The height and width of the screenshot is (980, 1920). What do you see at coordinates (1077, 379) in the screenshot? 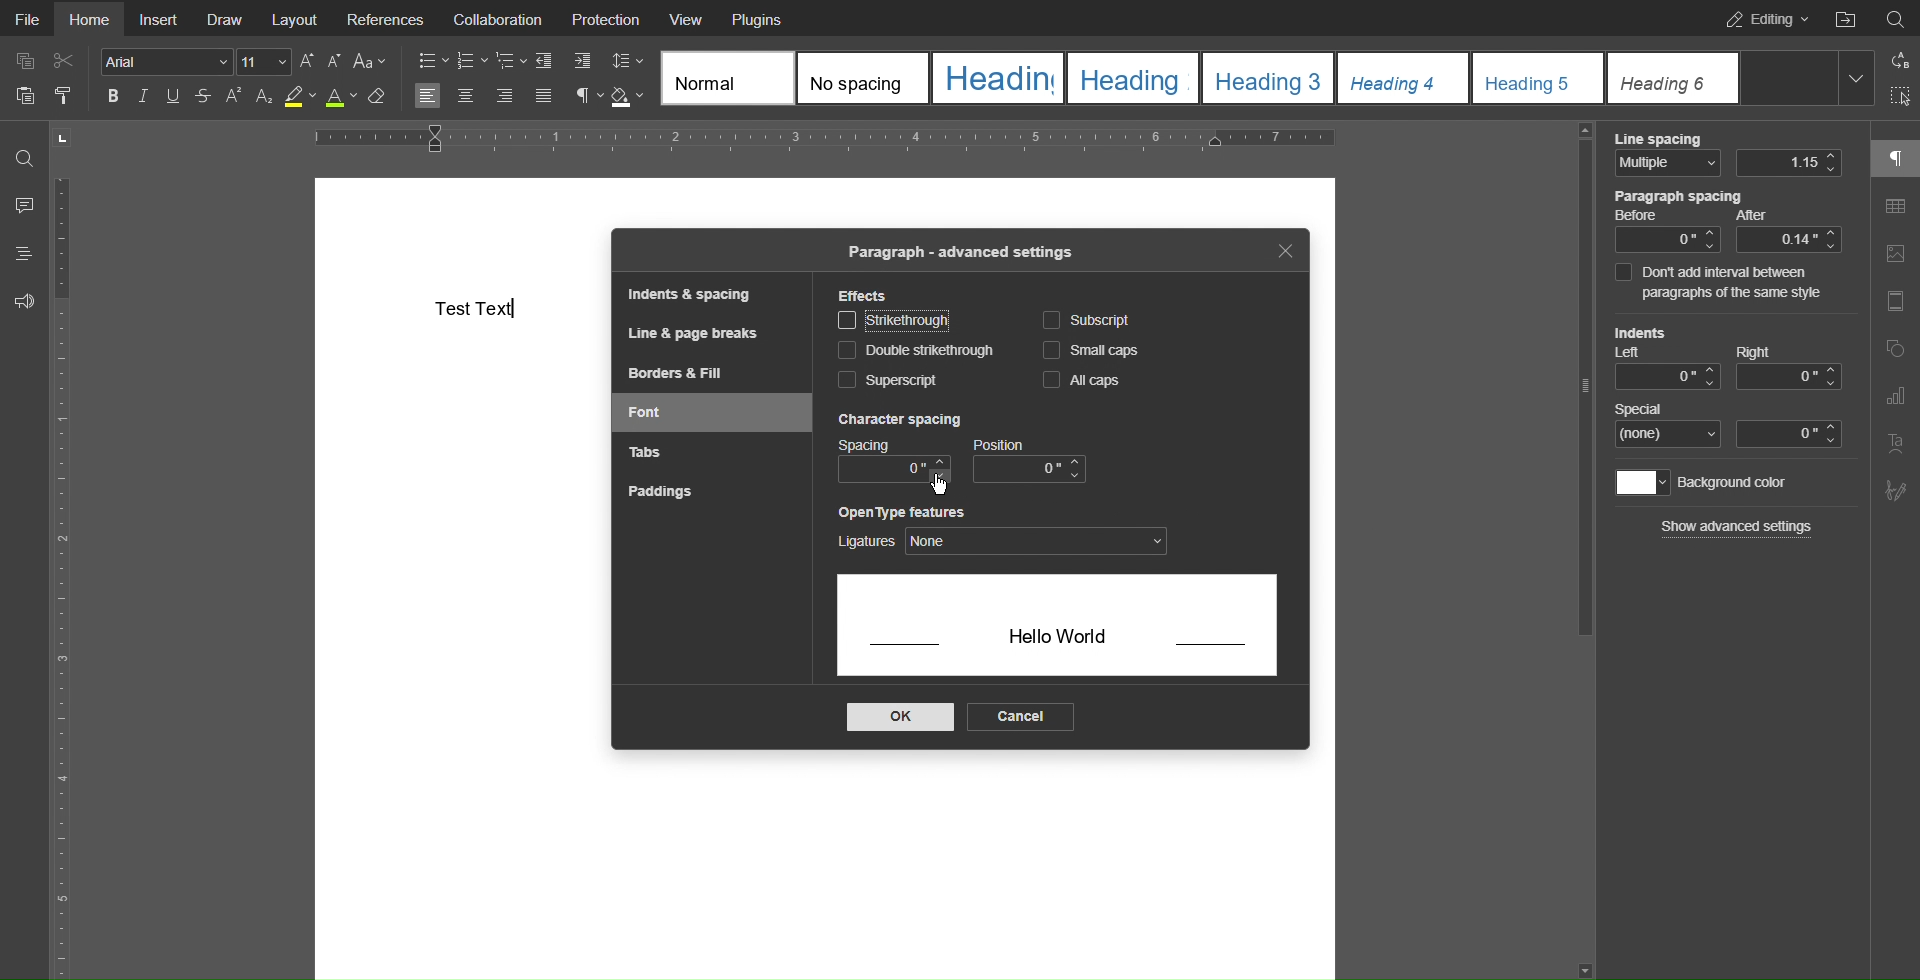
I see `All caps` at bounding box center [1077, 379].